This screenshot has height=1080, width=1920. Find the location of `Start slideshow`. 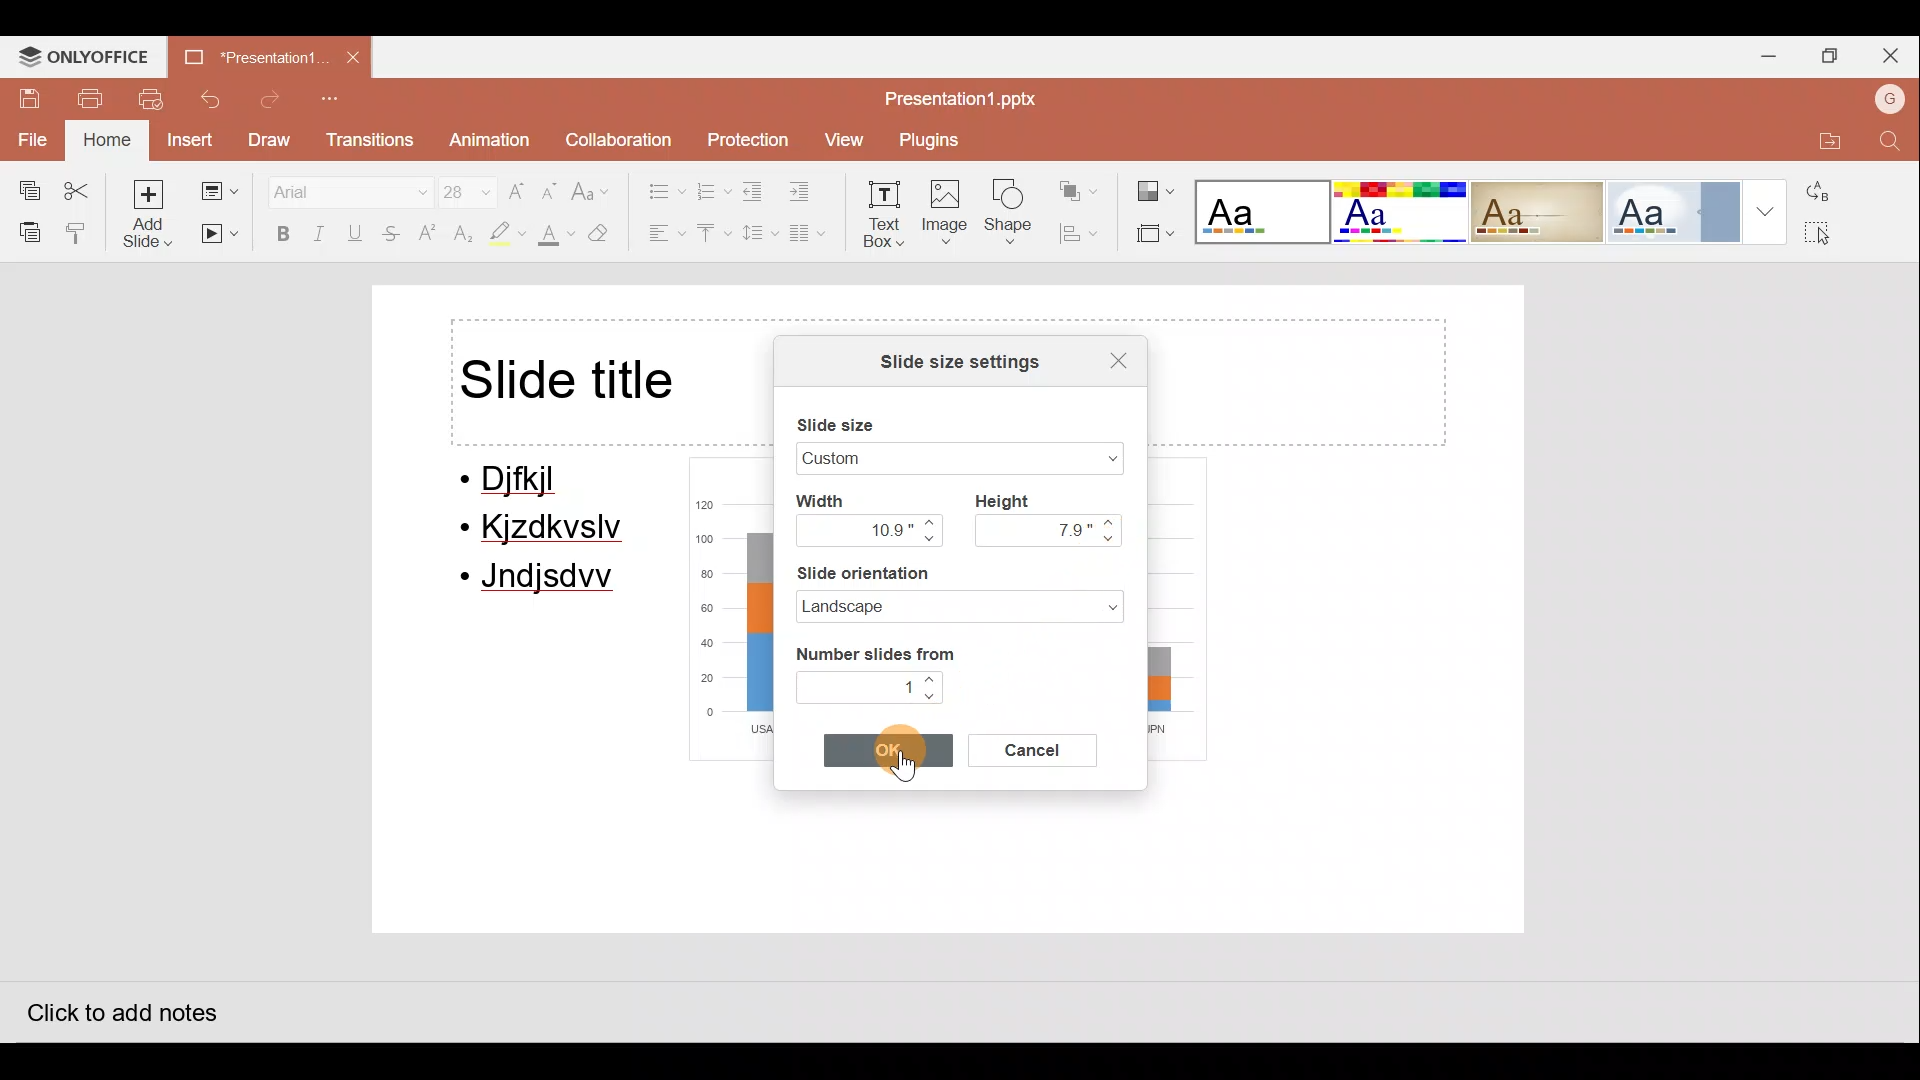

Start slideshow is located at coordinates (220, 235).